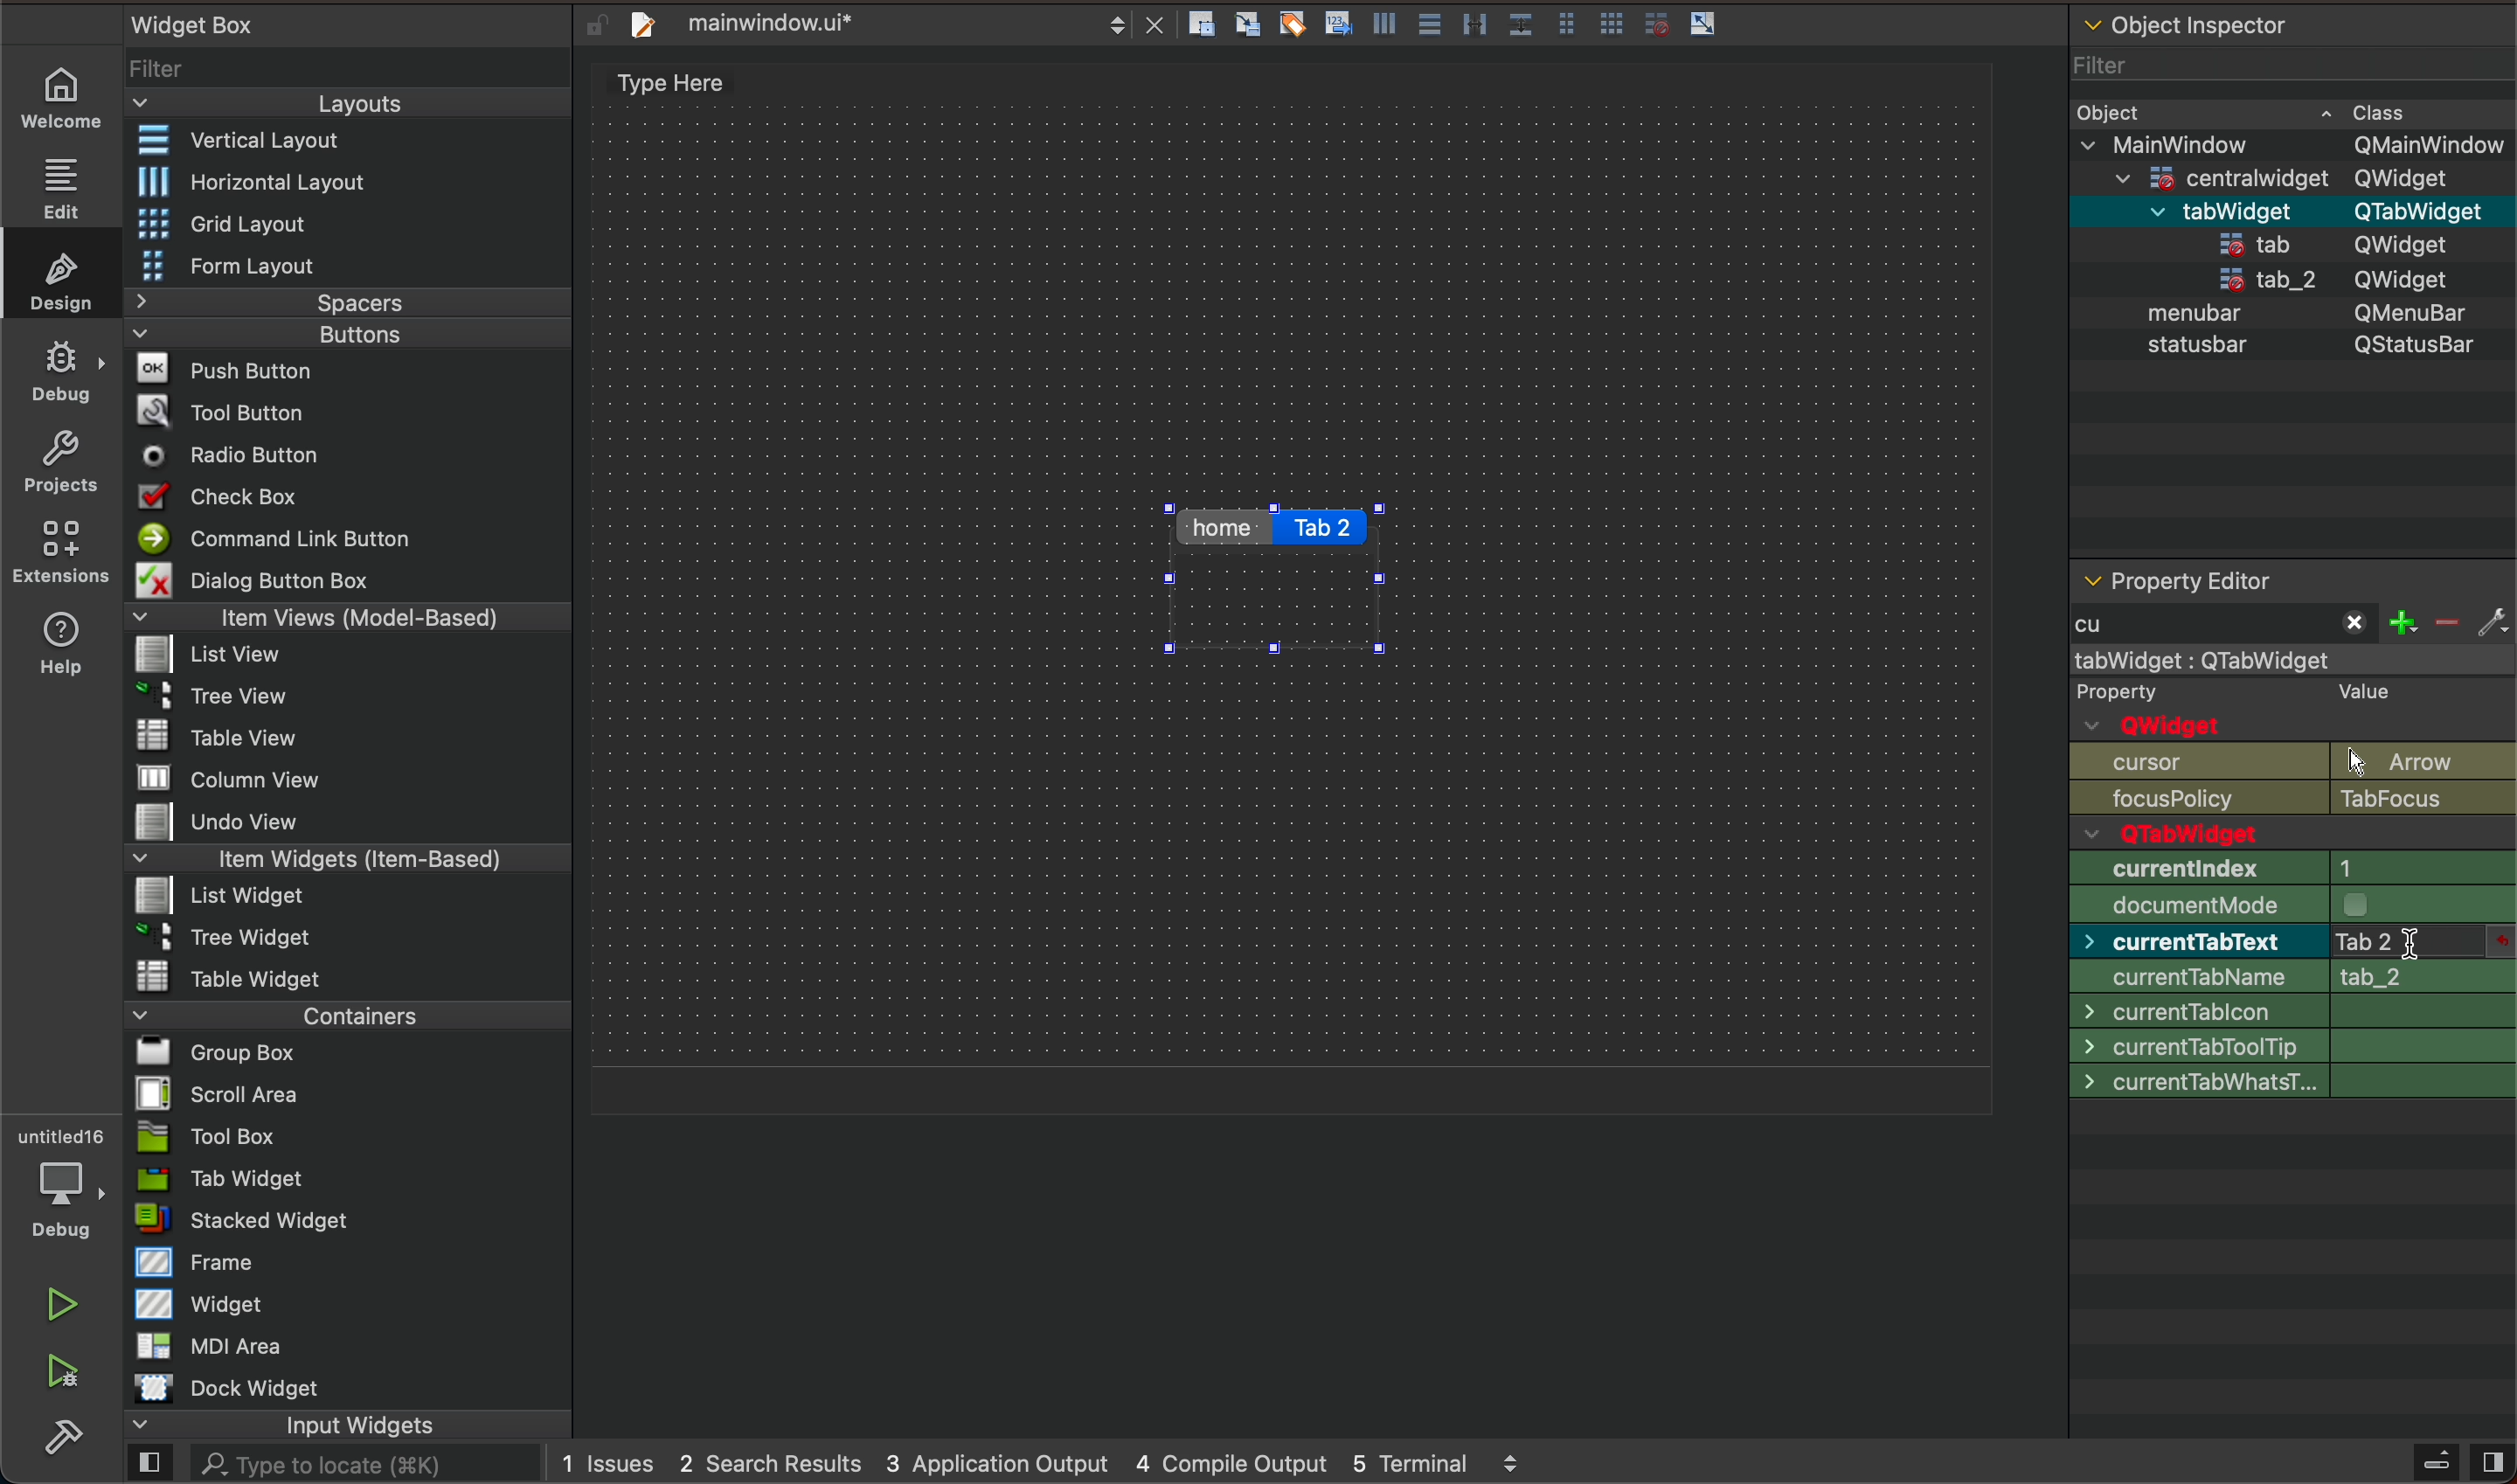  Describe the element at coordinates (2294, 903) in the screenshot. I see `size policy` at that location.